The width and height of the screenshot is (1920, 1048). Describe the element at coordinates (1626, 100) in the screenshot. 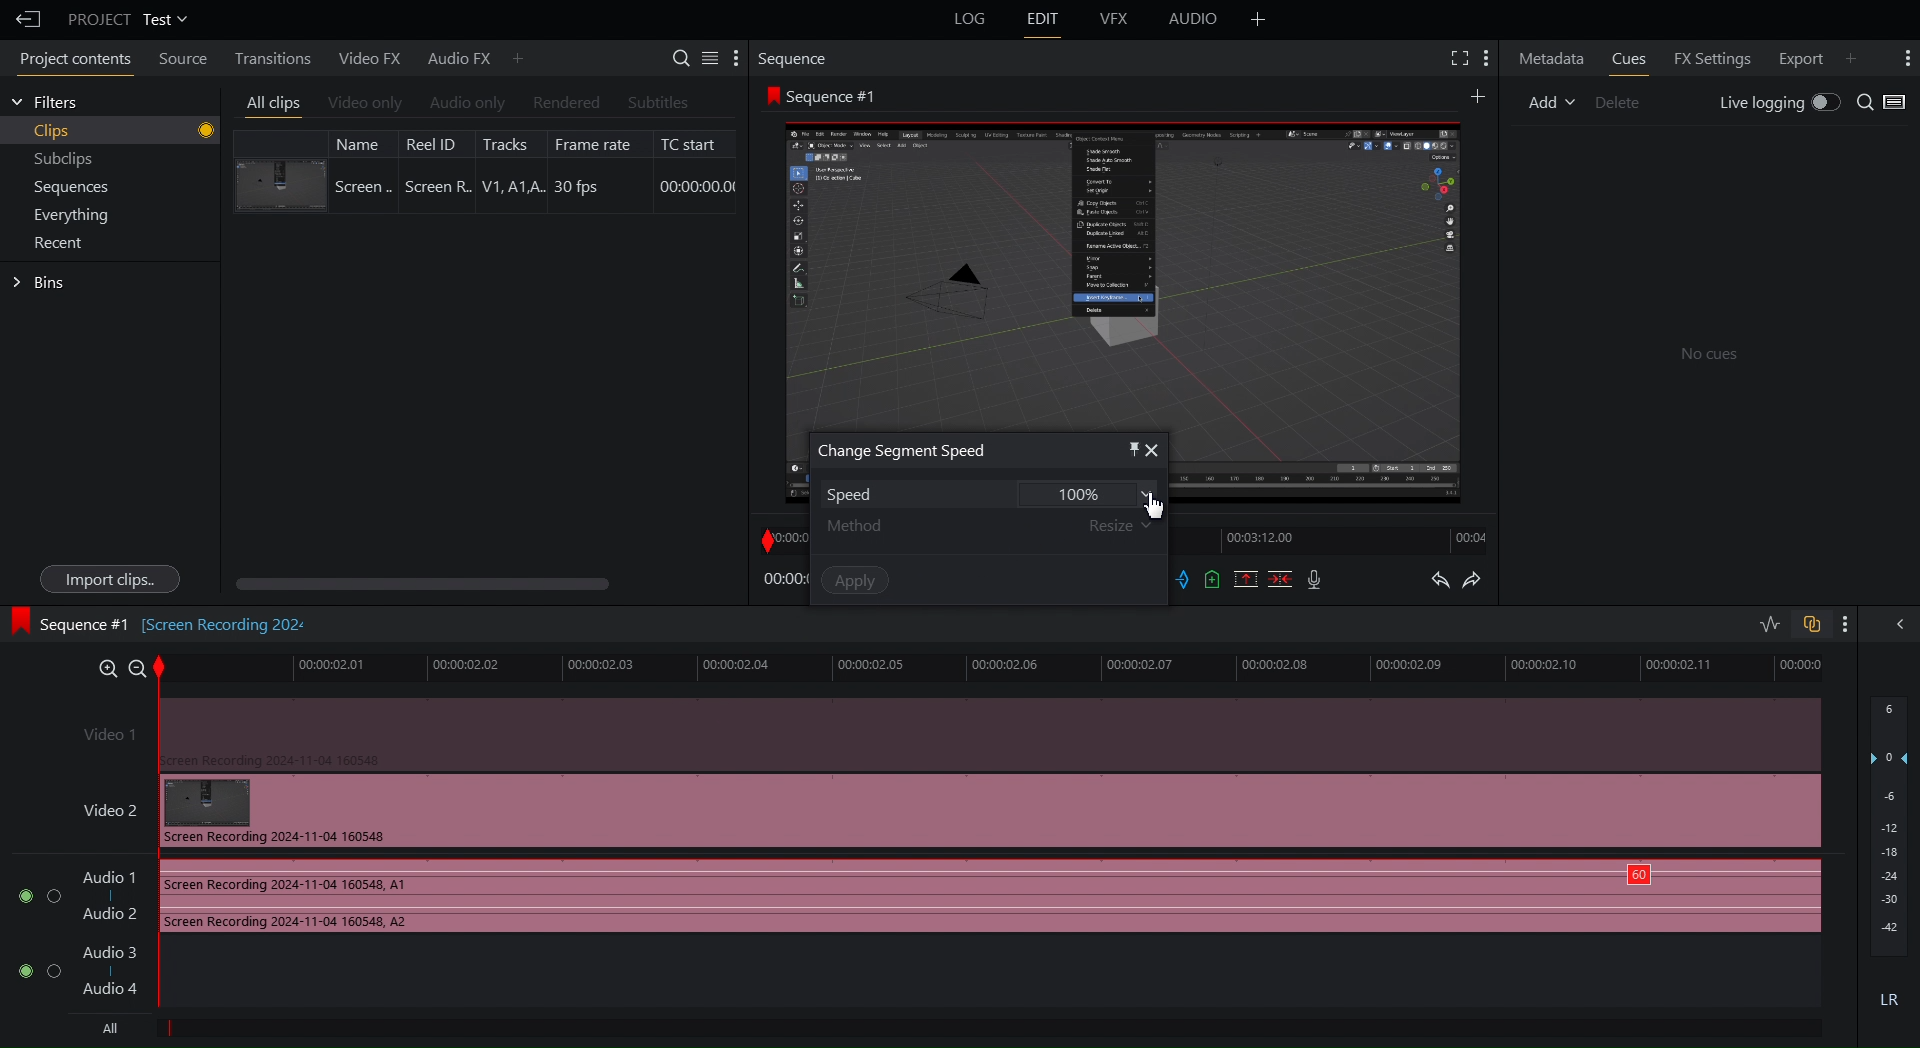

I see `Delete` at that location.